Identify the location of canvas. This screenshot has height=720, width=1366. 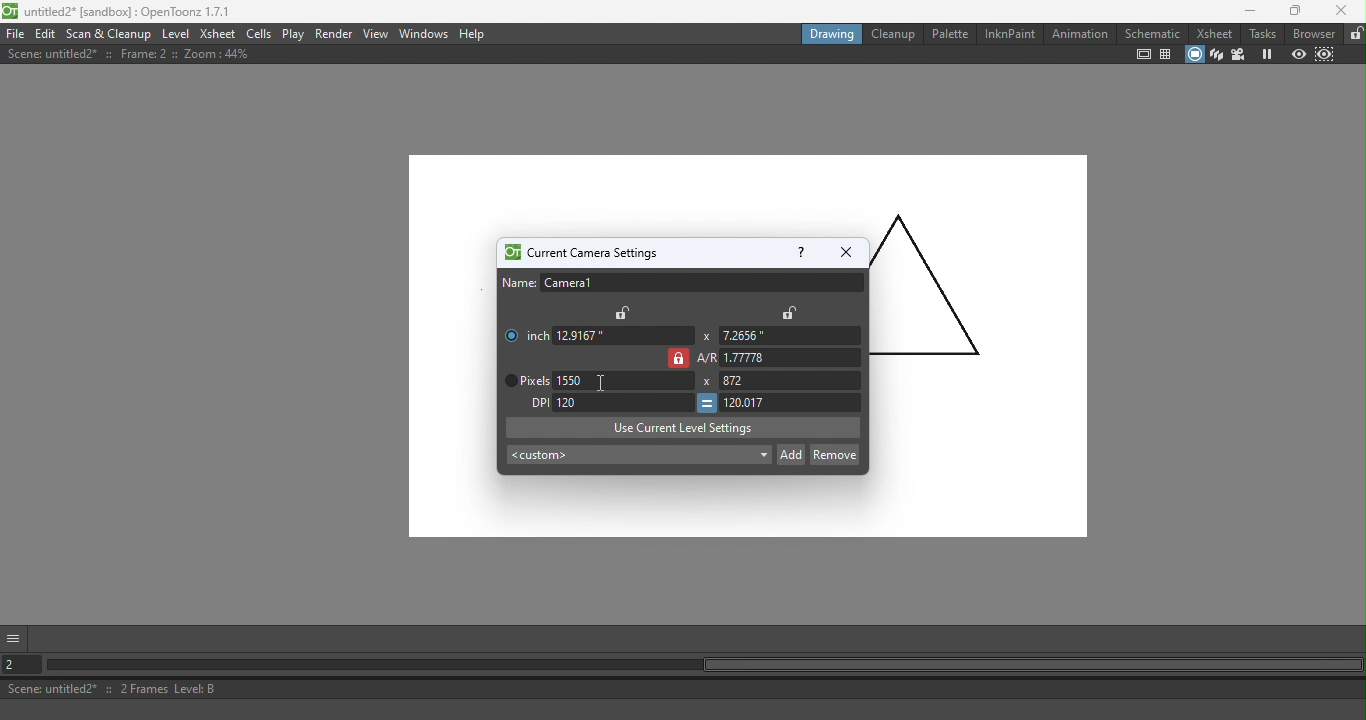
(638, 508).